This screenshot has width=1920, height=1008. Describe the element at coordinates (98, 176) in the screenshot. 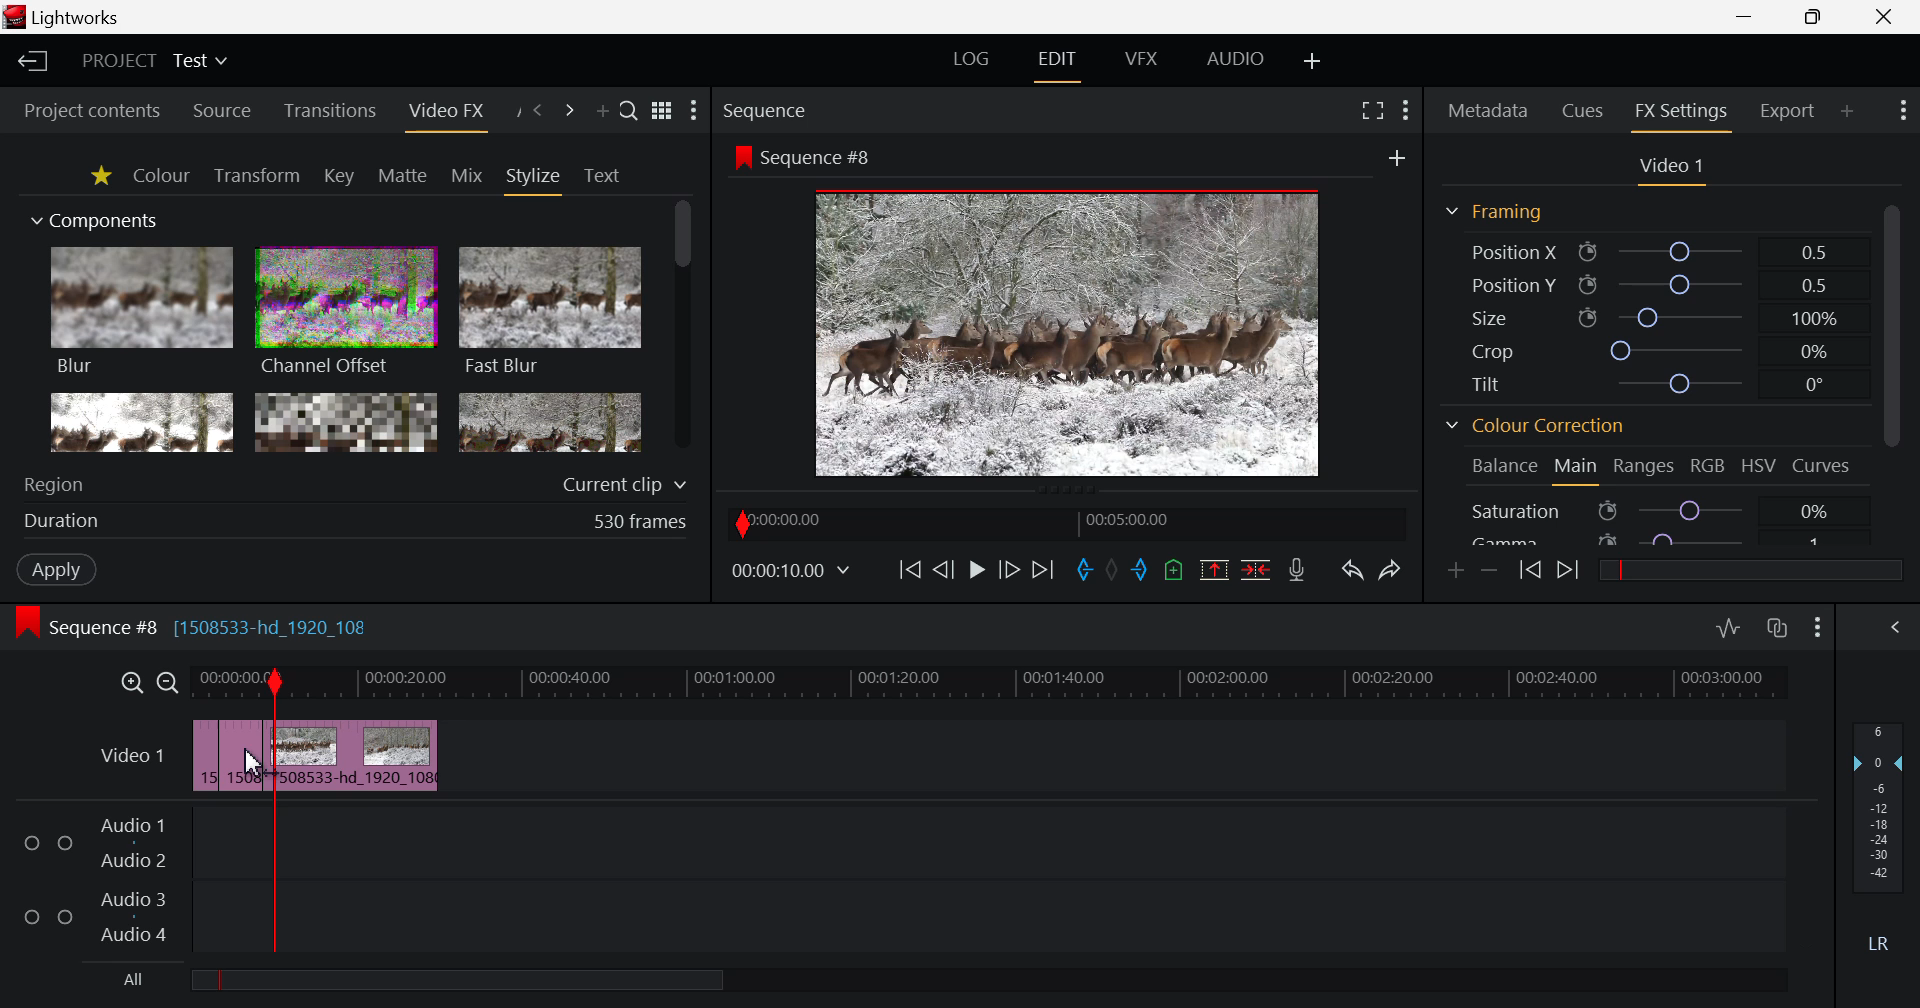

I see `Favorites` at that location.